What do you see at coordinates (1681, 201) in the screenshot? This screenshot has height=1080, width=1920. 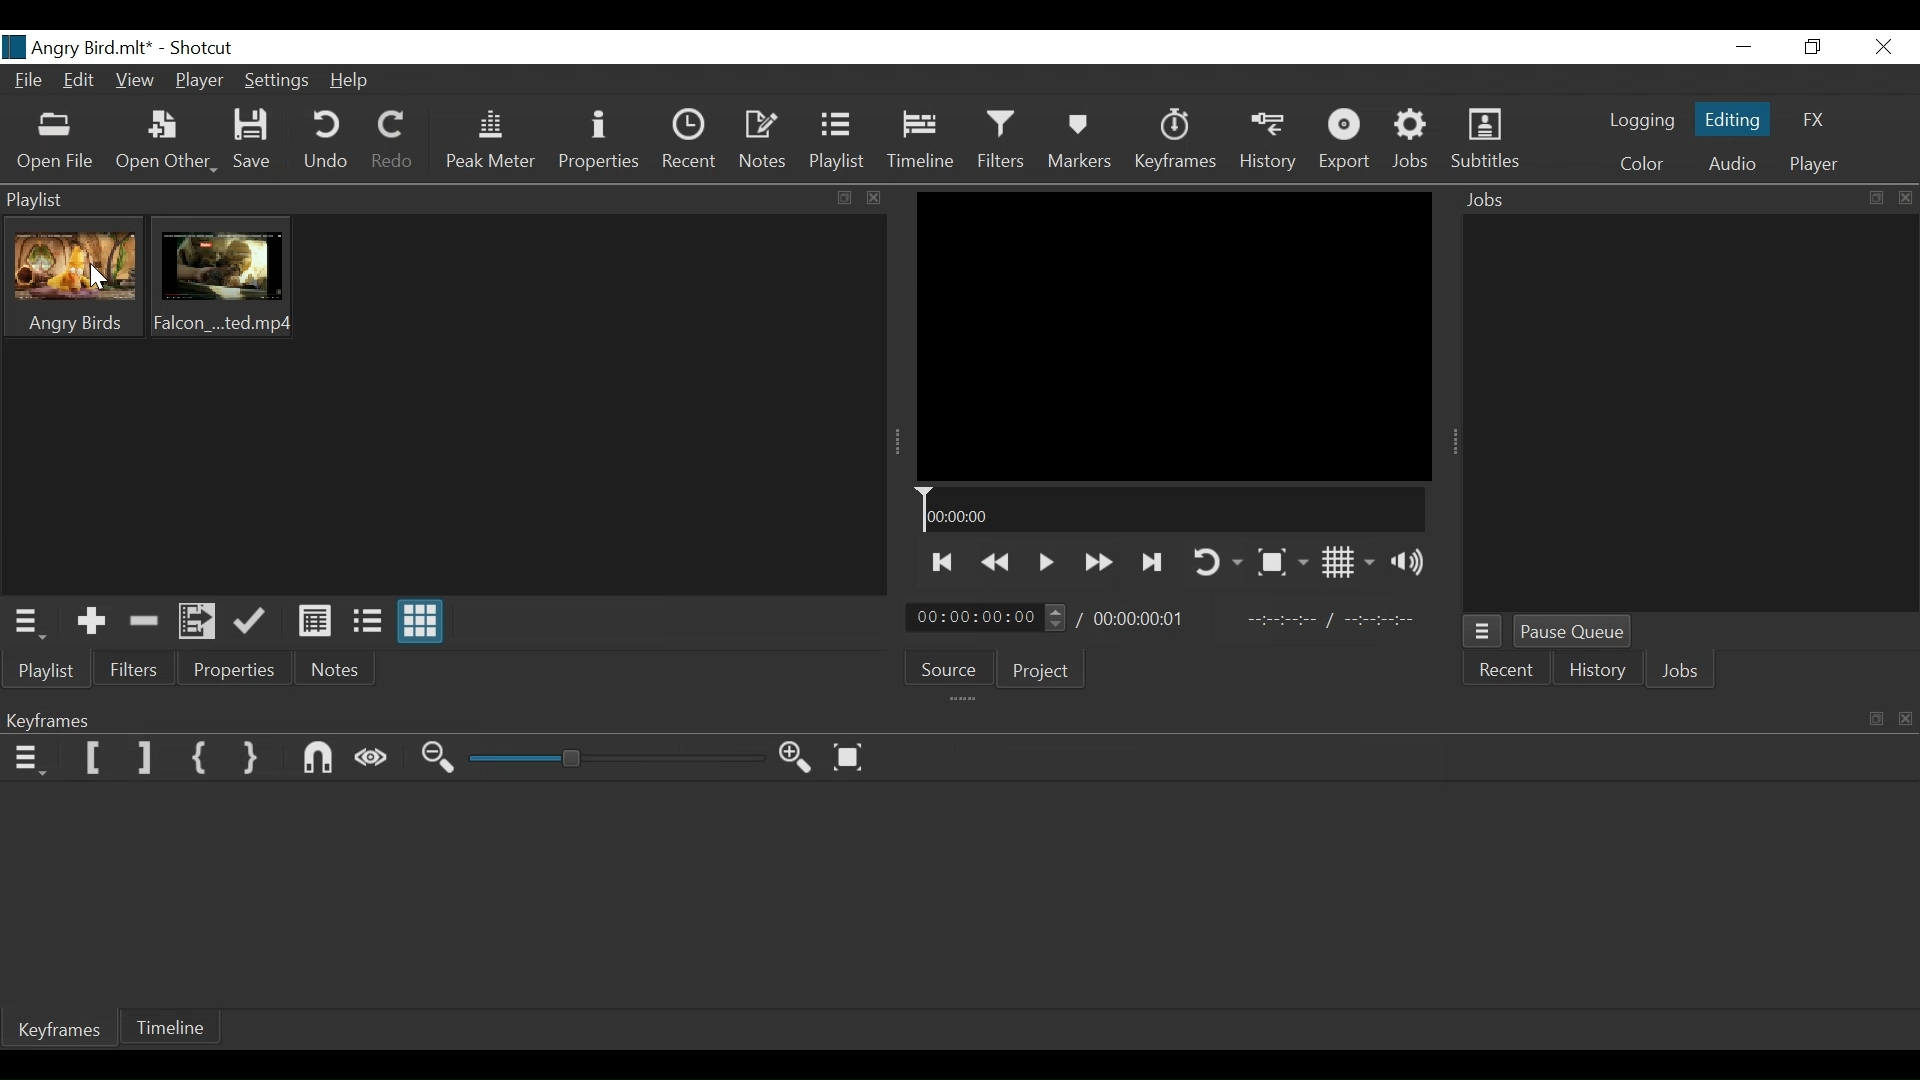 I see `Jobs Panel` at bounding box center [1681, 201].